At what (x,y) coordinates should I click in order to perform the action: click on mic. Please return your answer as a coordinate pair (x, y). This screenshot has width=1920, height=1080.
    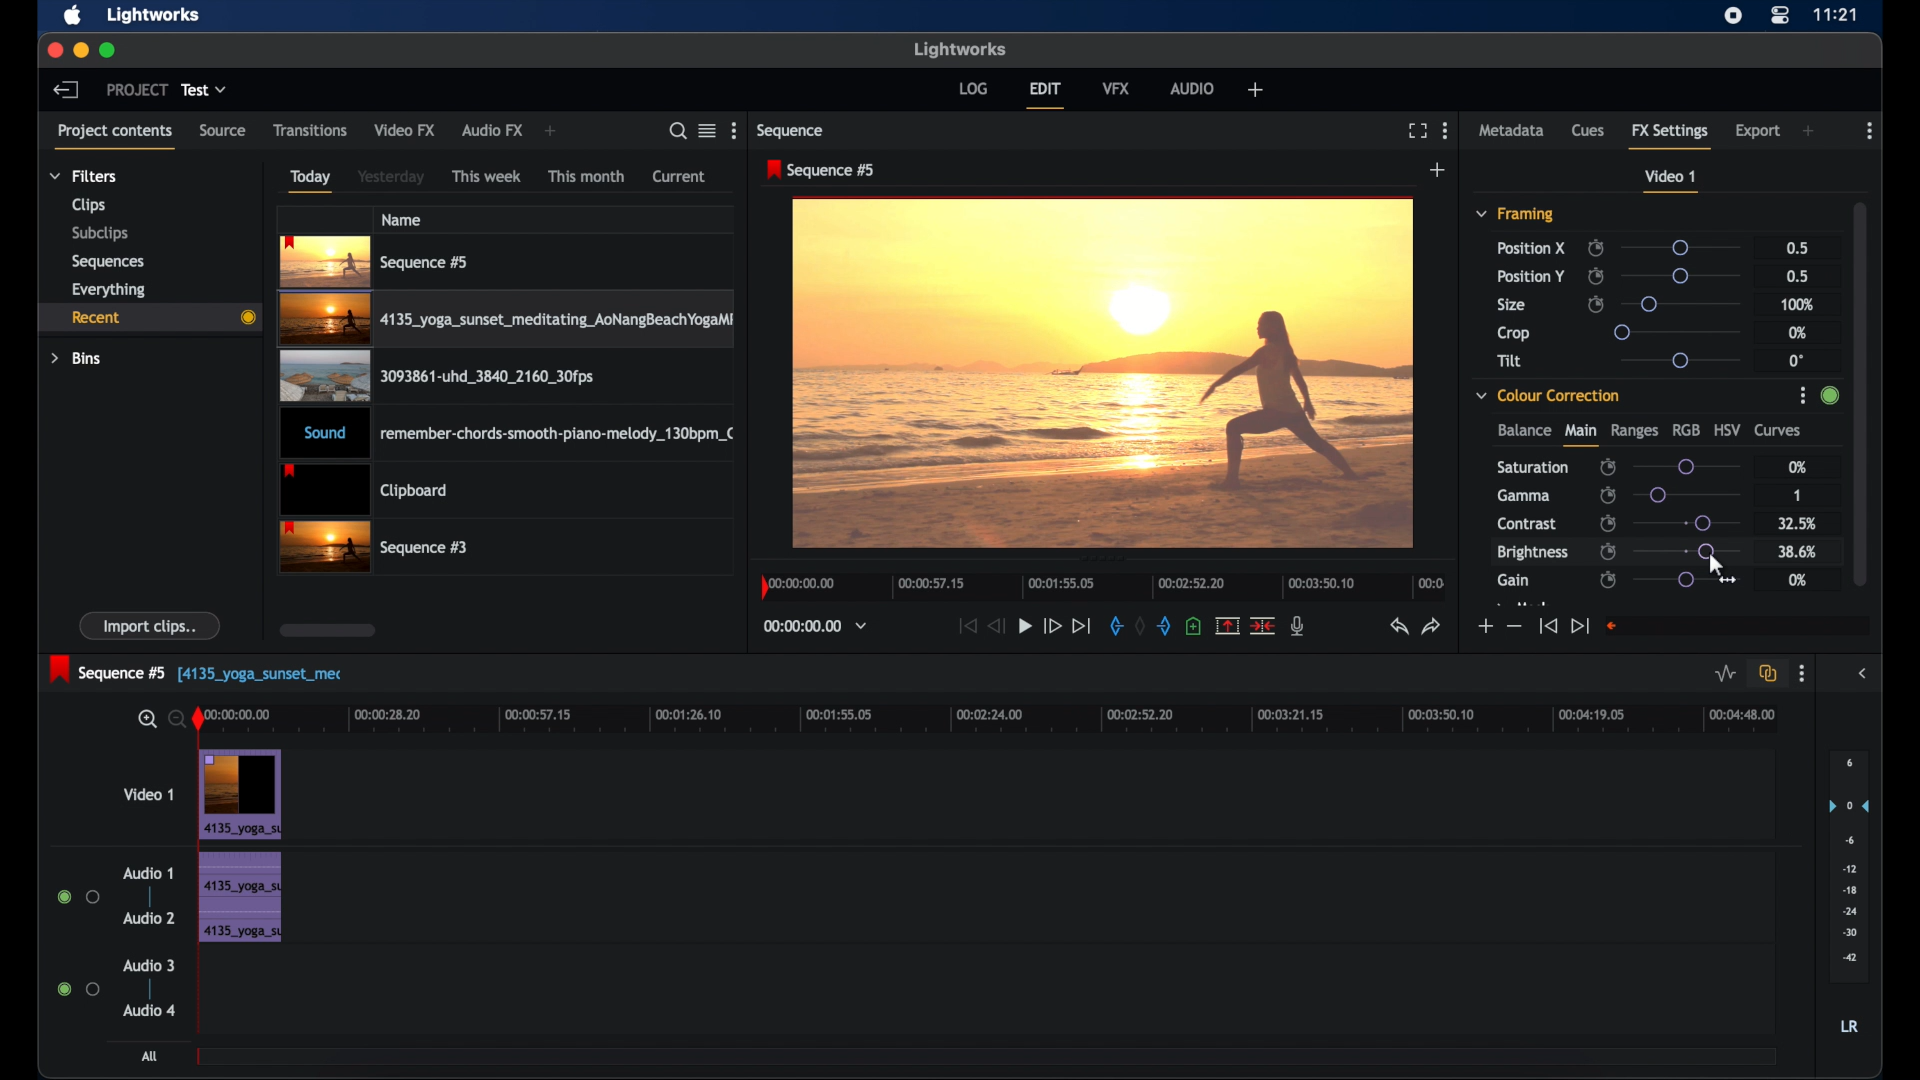
    Looking at the image, I should click on (1298, 625).